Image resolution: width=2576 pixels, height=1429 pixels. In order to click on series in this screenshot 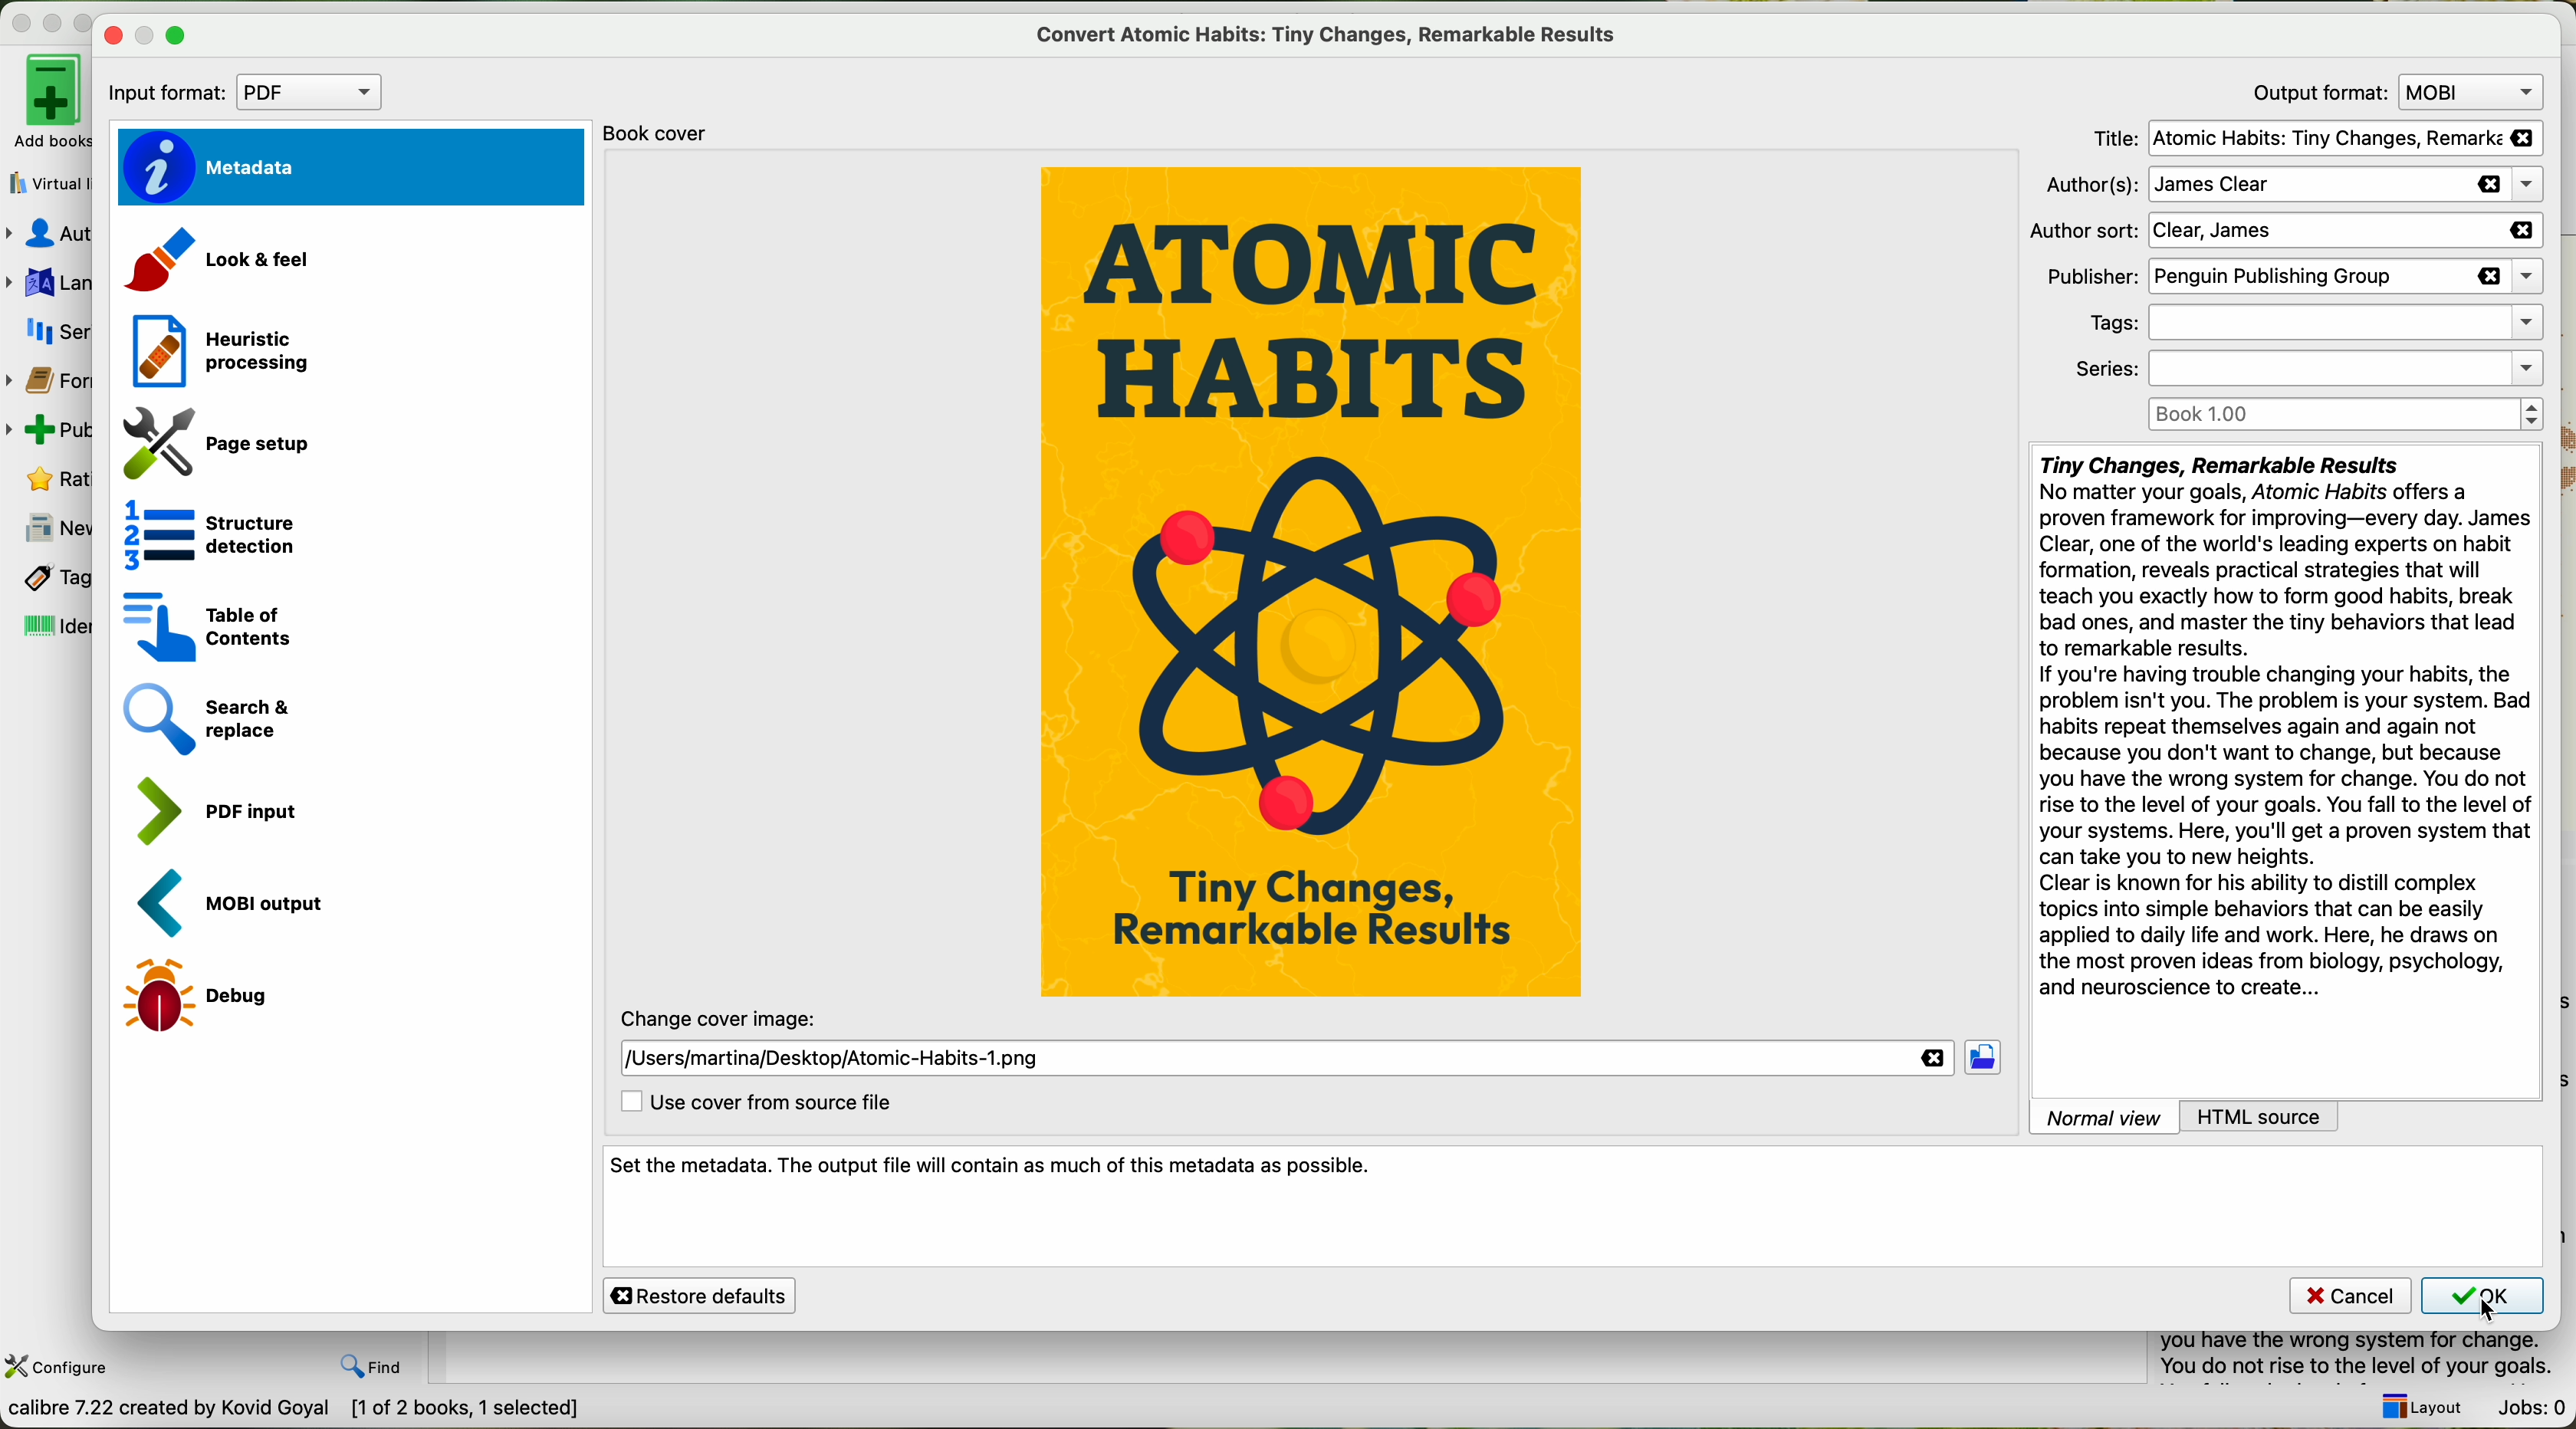, I will do `click(2299, 370)`.